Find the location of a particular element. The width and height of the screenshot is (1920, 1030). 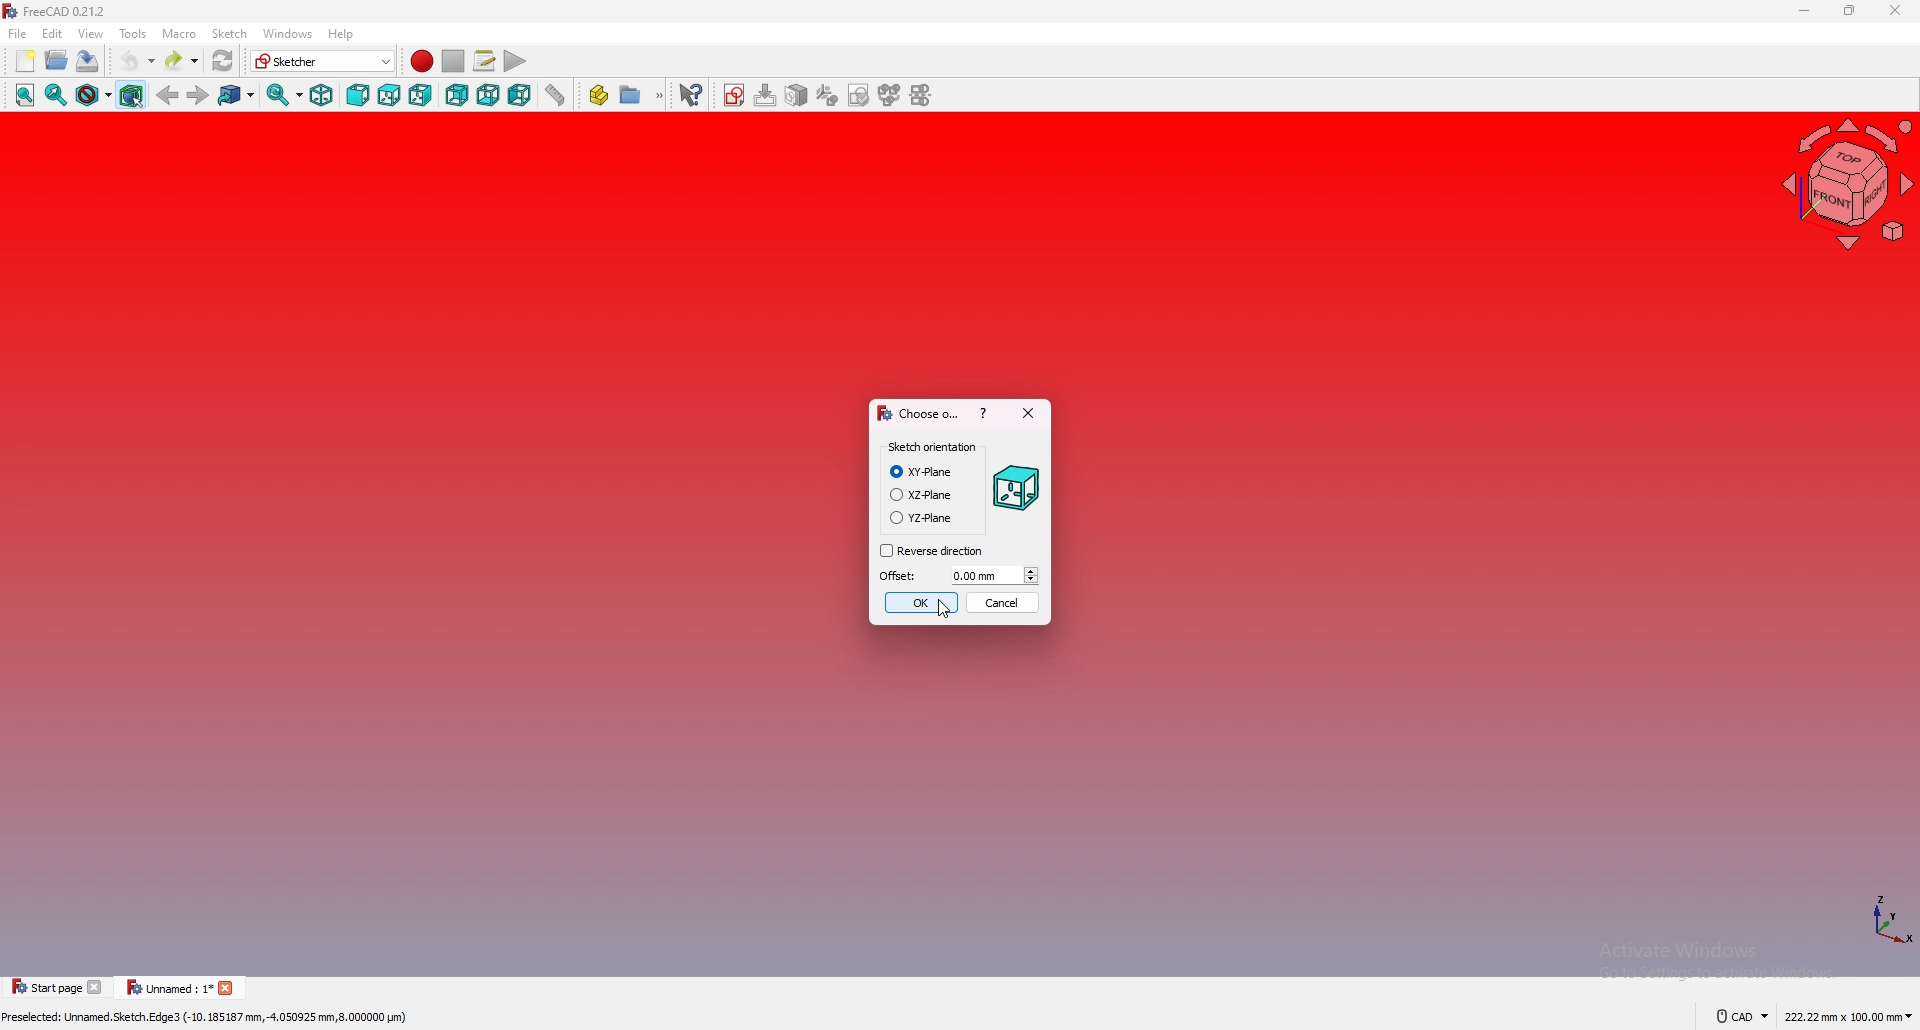

offset value is located at coordinates (996, 574).